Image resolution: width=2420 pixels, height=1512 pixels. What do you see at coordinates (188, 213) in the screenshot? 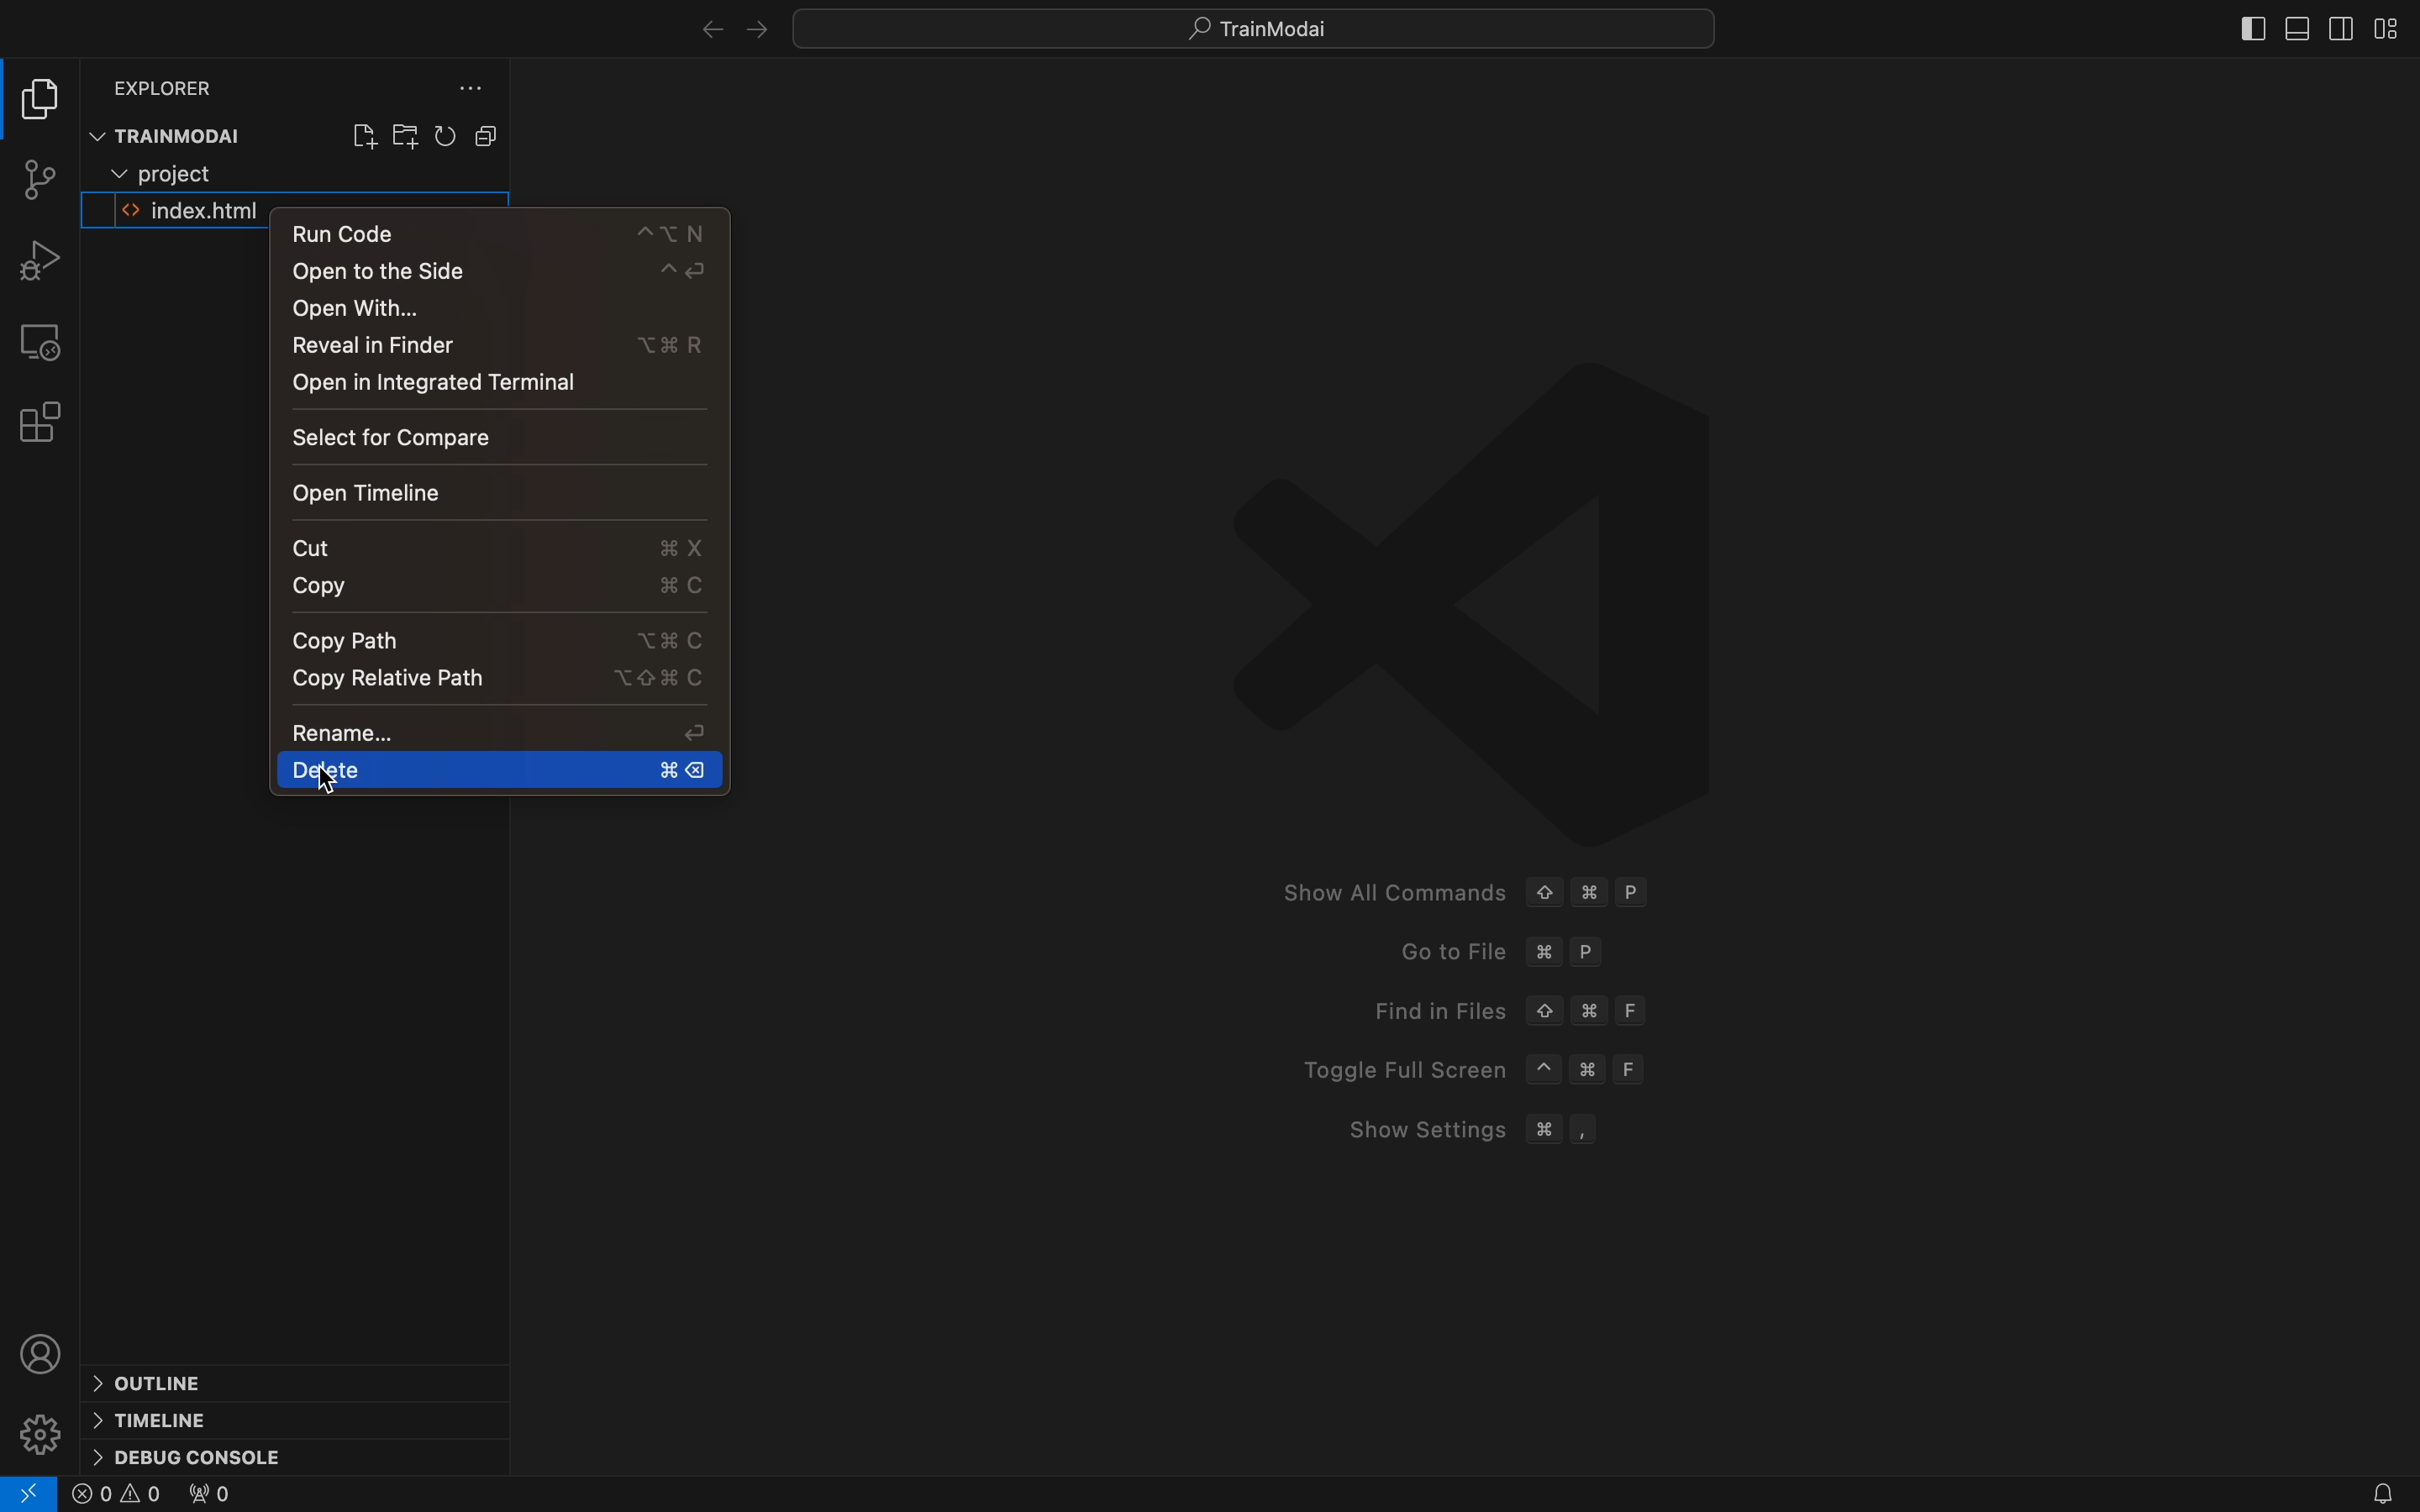
I see `file` at bounding box center [188, 213].